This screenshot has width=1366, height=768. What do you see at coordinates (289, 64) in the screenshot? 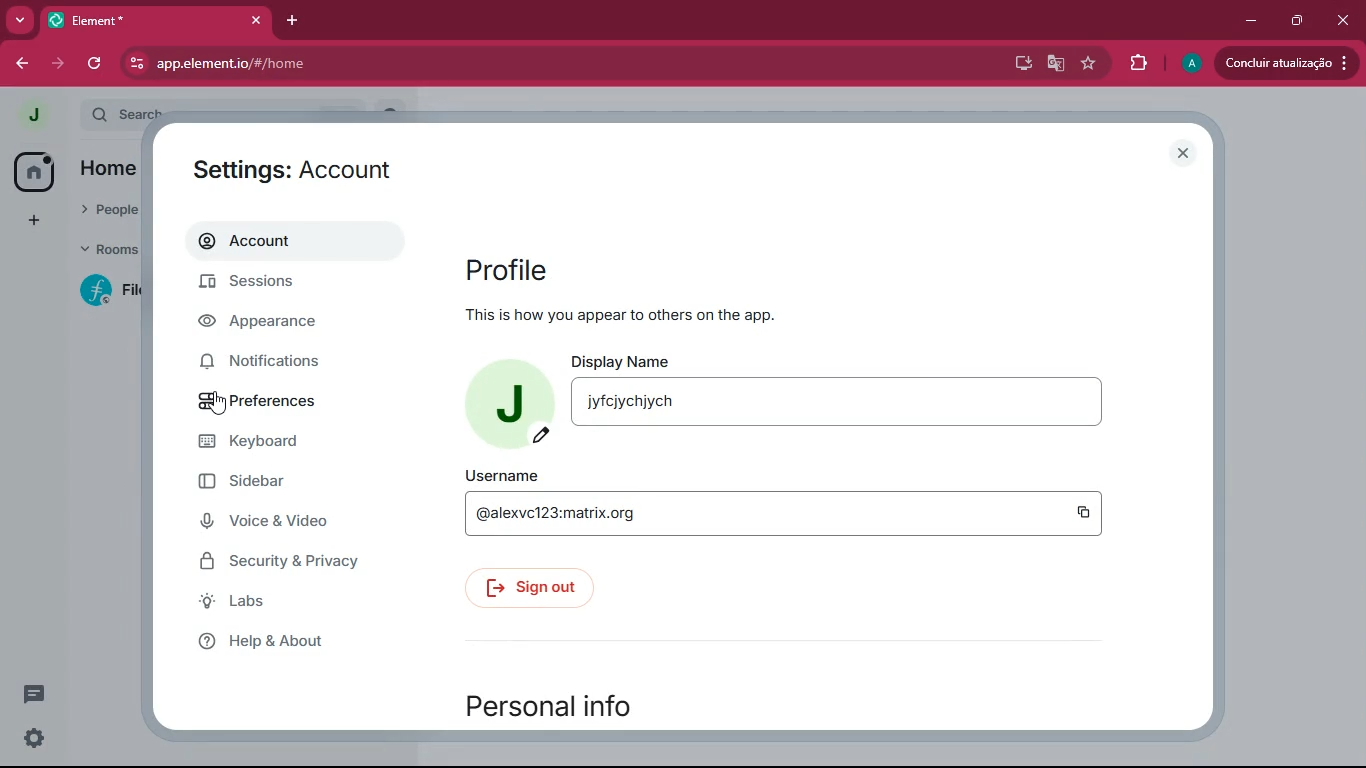
I see `url` at bounding box center [289, 64].